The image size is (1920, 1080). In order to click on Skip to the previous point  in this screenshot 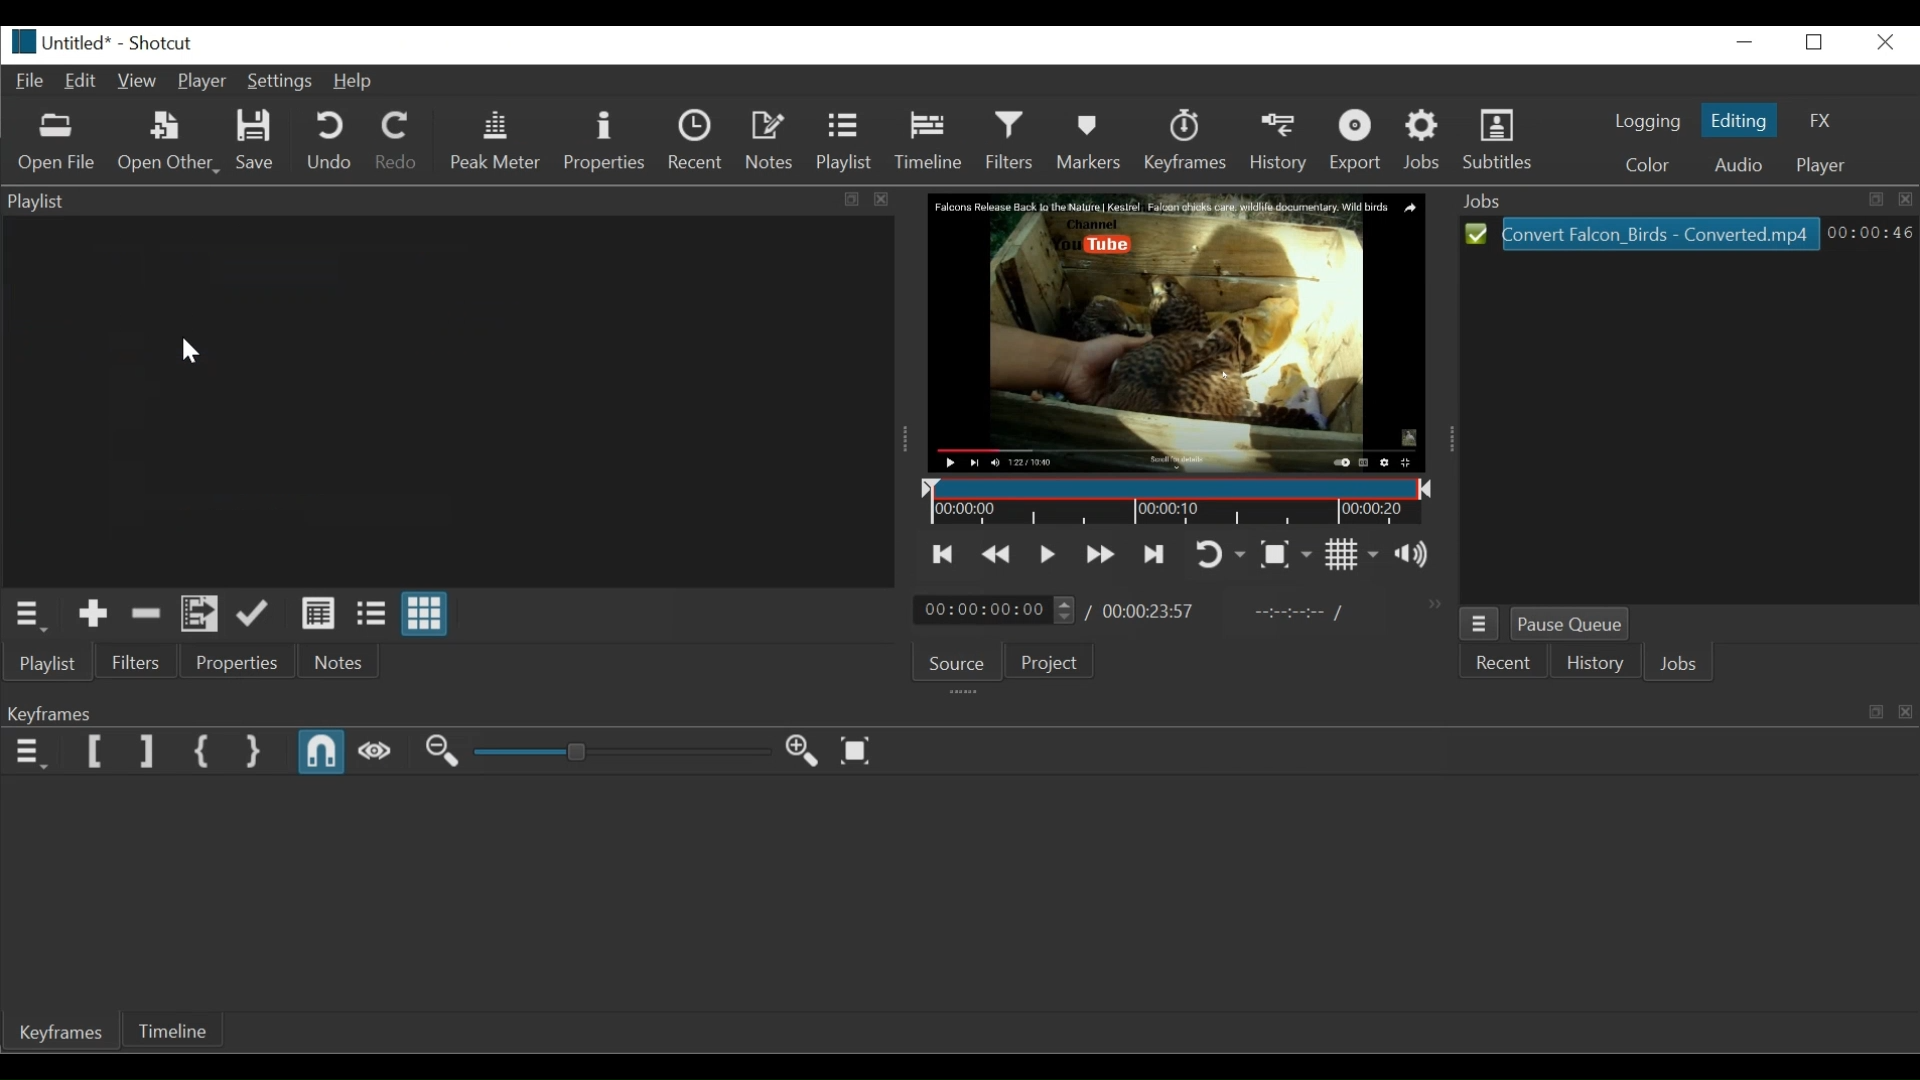, I will do `click(939, 552)`.